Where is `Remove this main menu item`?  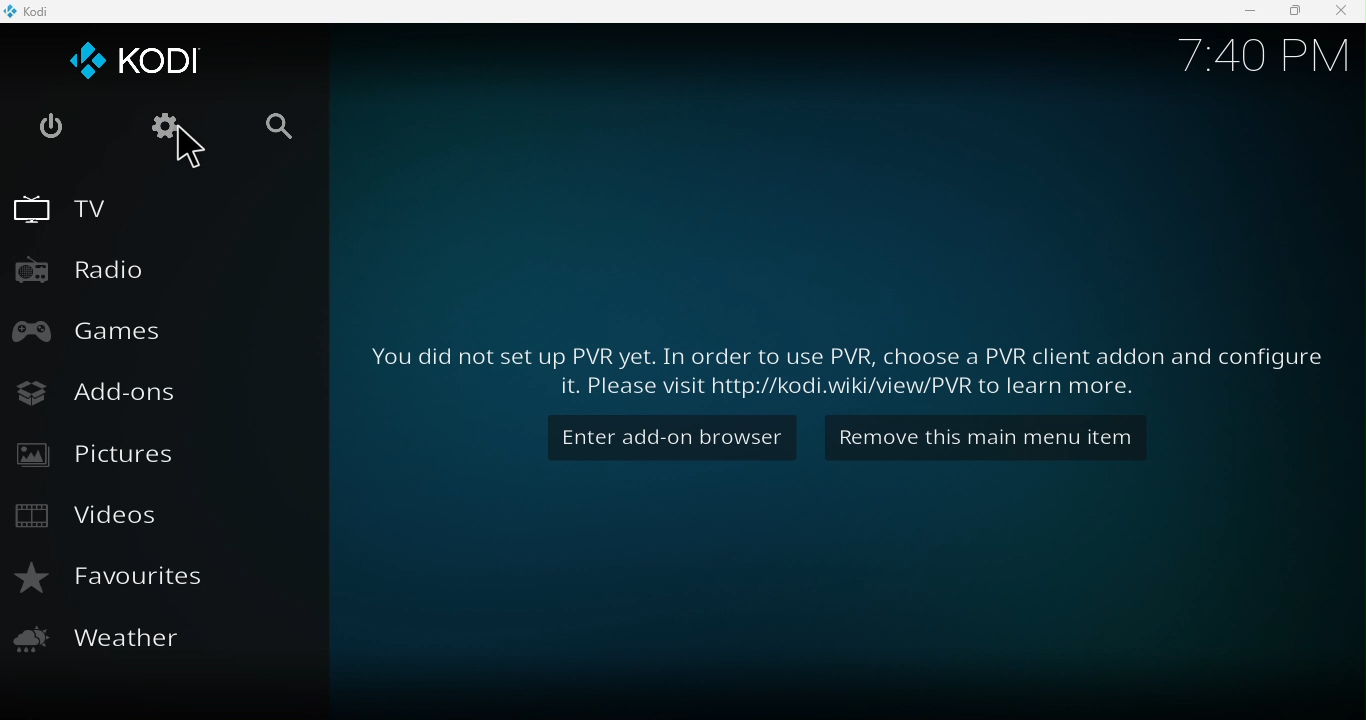 Remove this main menu item is located at coordinates (977, 437).